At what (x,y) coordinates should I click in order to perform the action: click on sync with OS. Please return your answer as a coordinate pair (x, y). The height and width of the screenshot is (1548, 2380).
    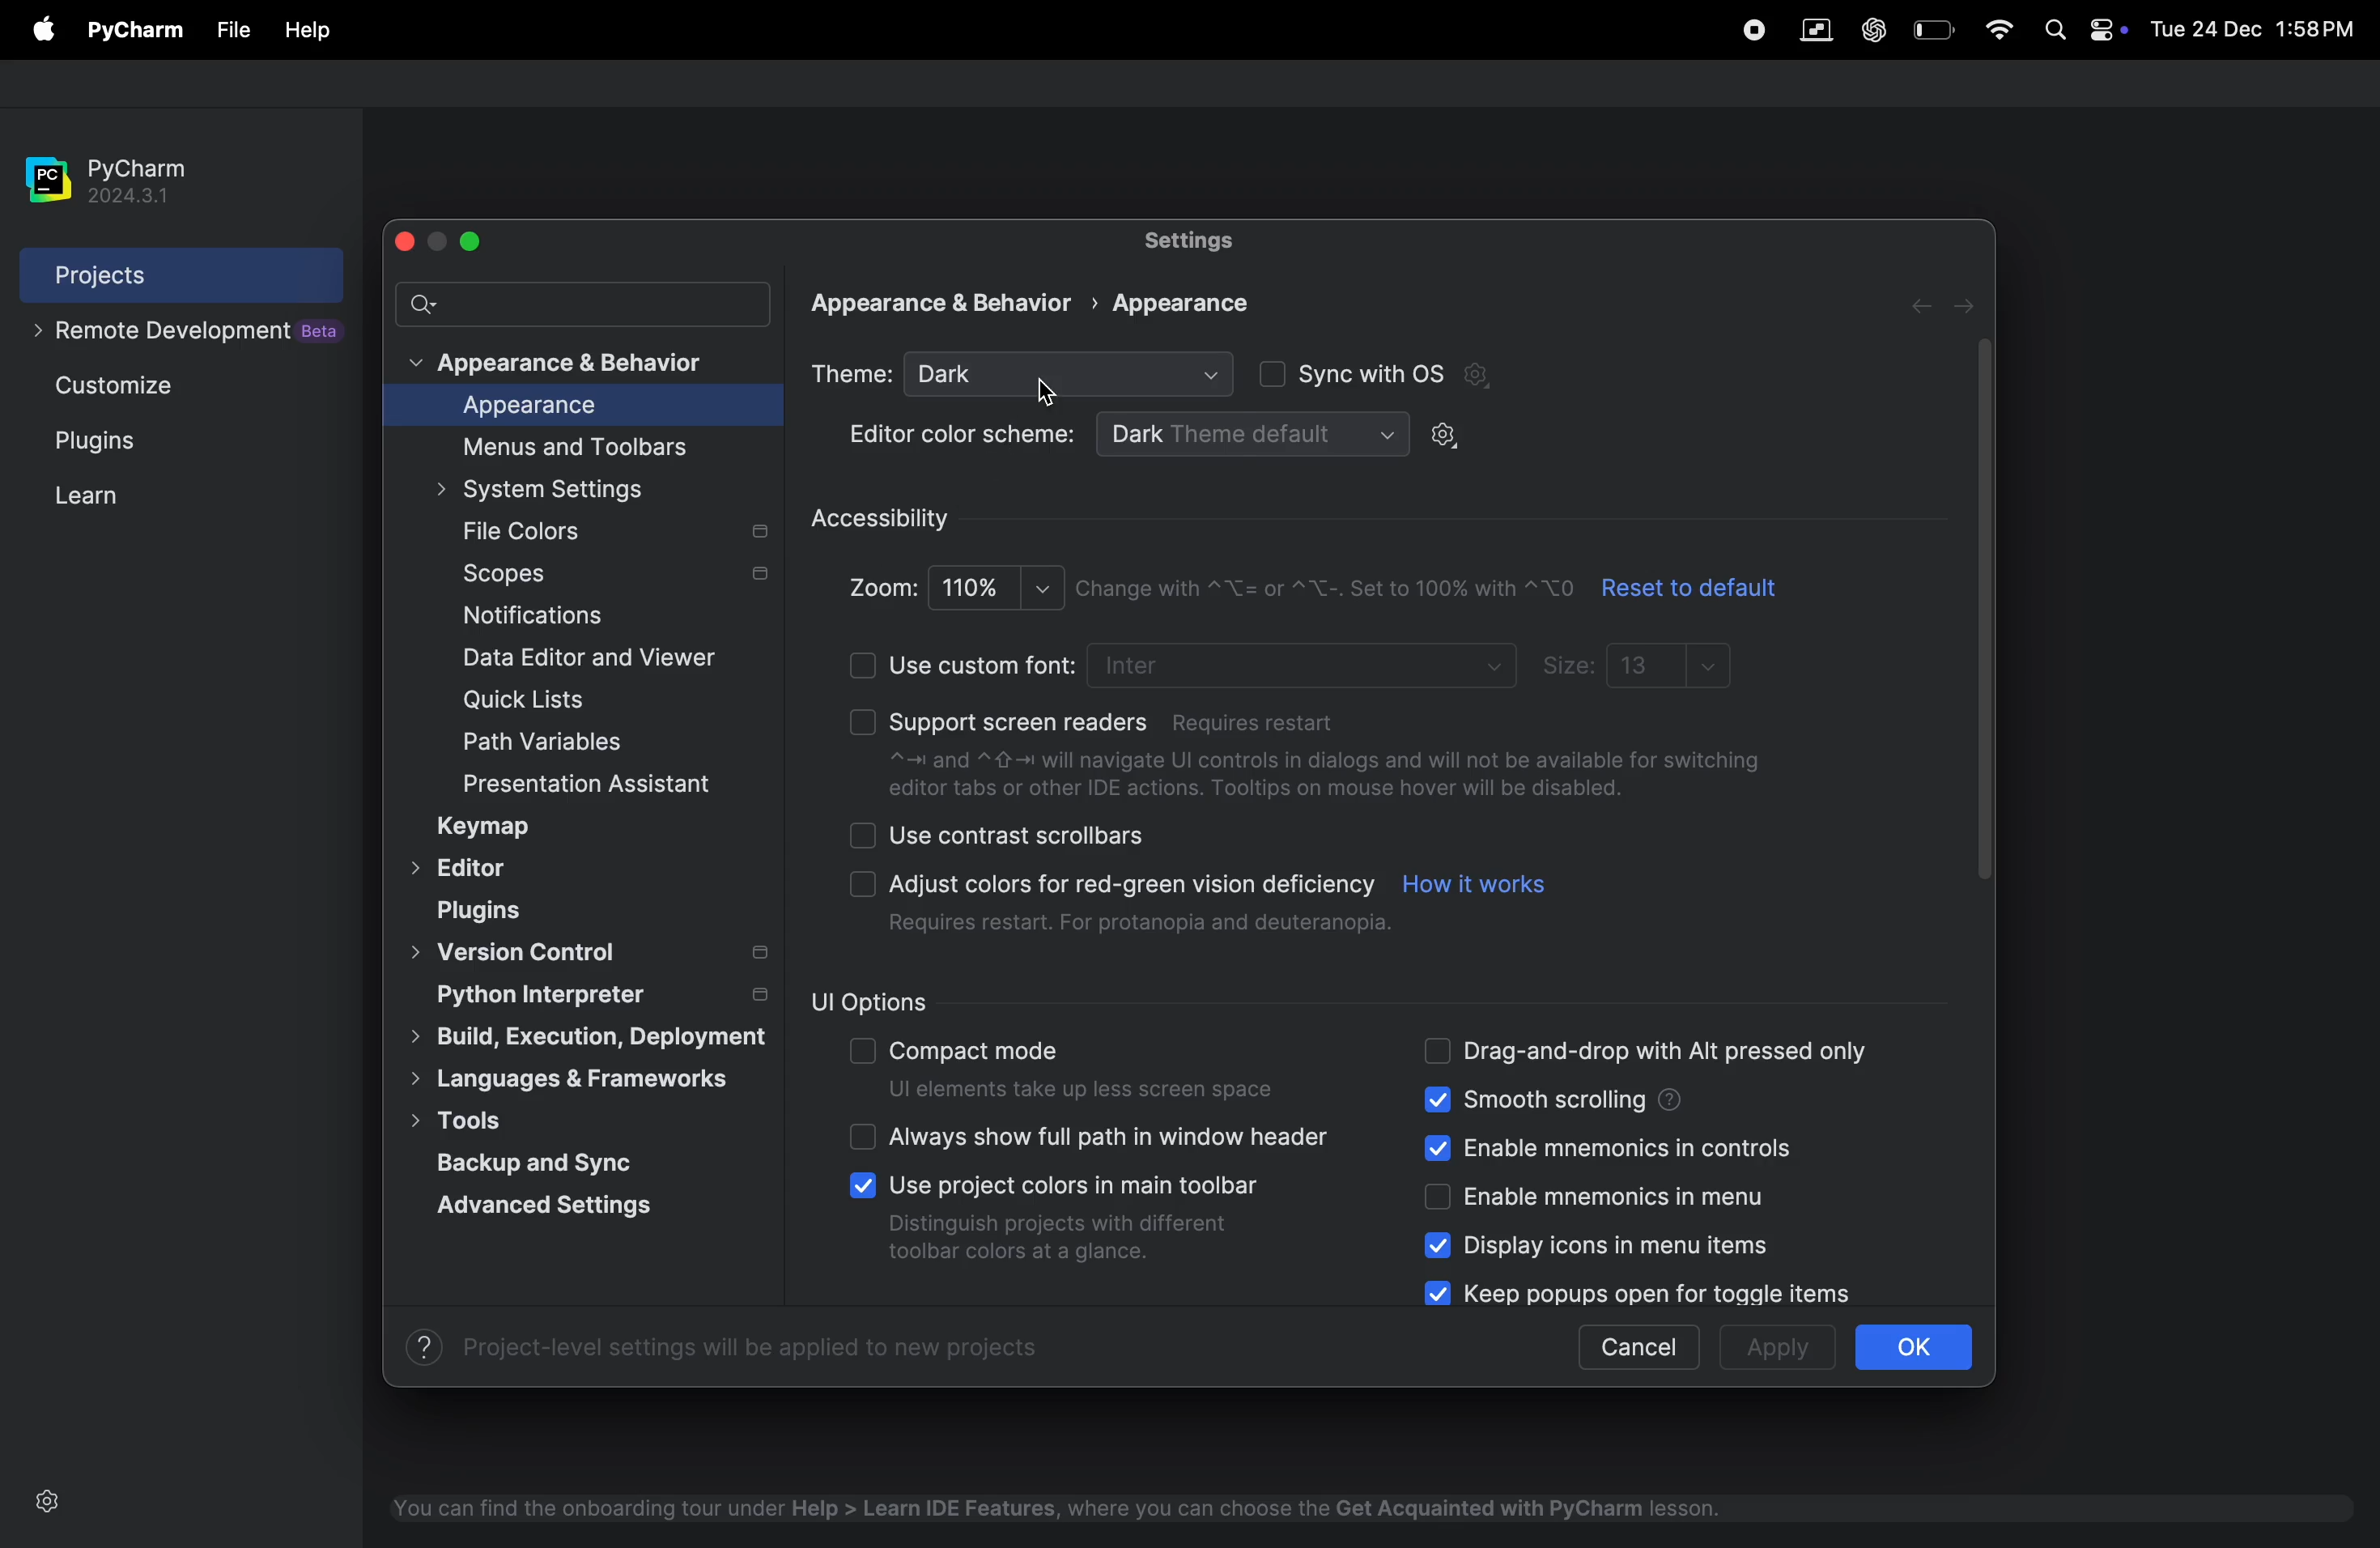
    Looking at the image, I should click on (1359, 376).